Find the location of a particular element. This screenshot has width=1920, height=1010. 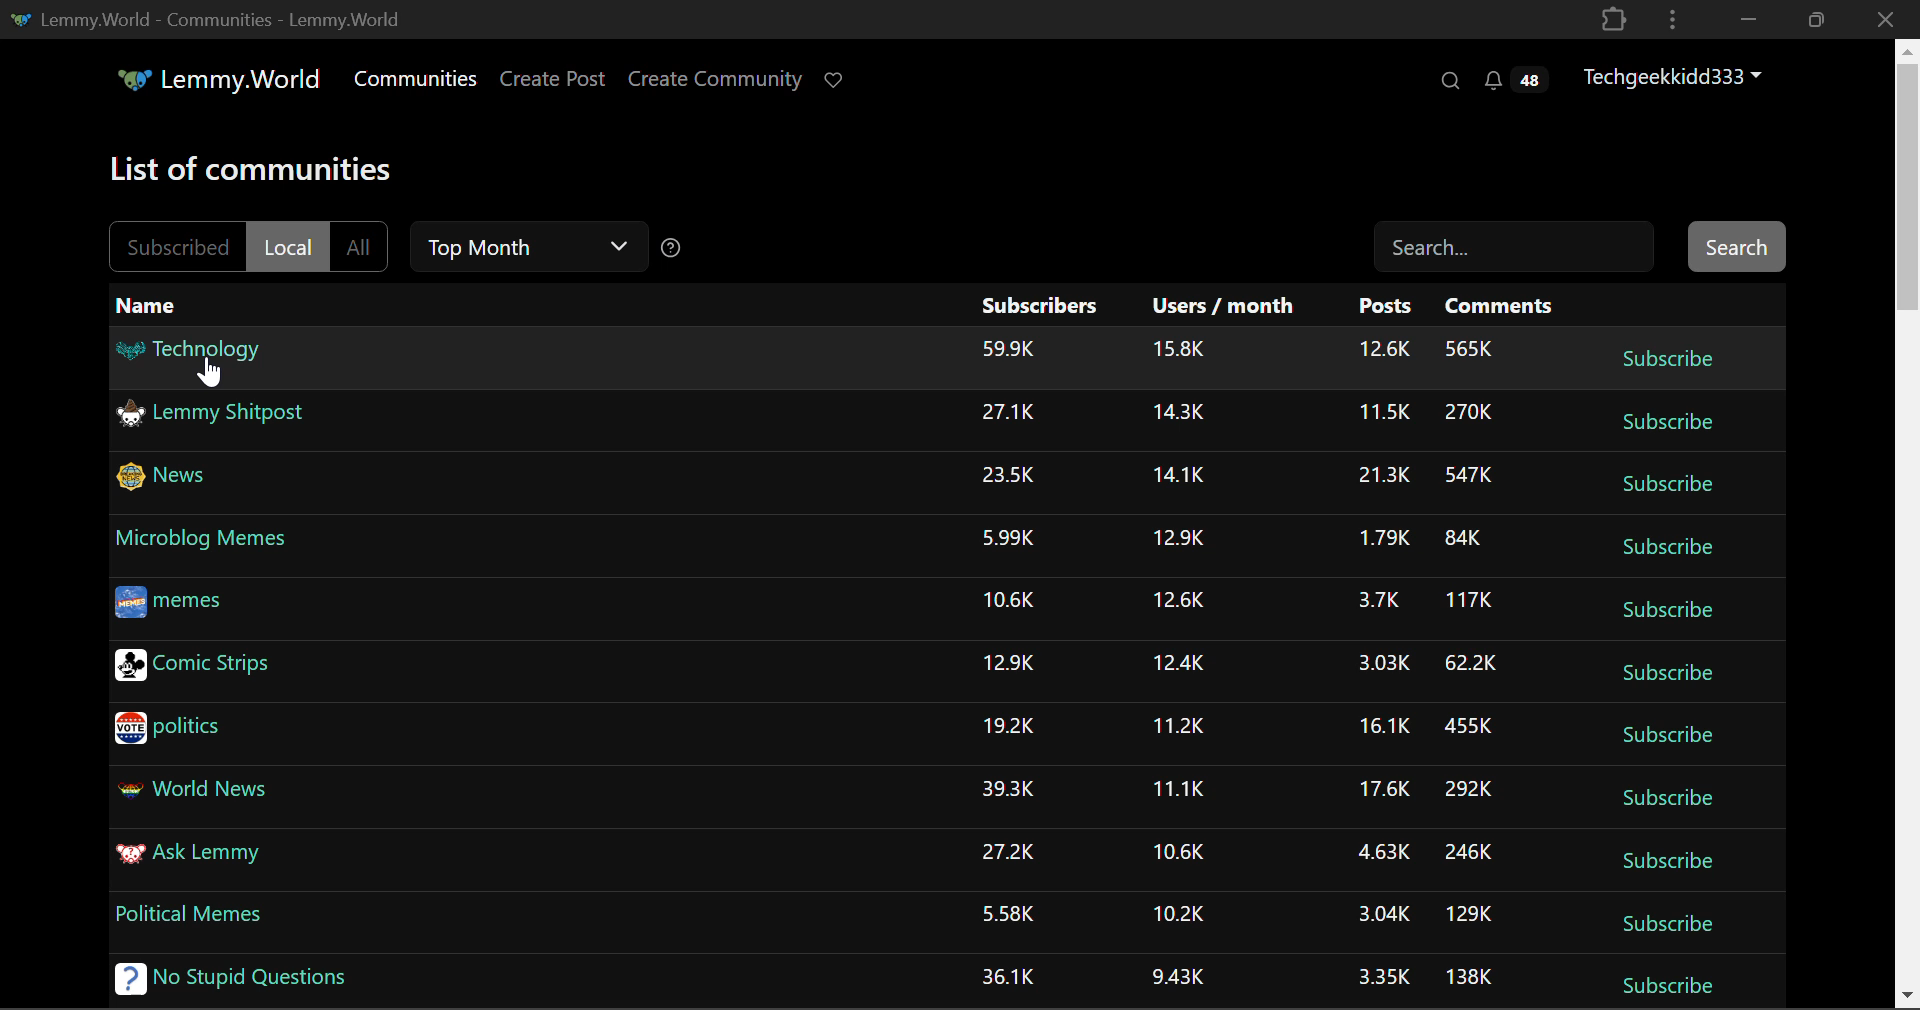

Amount  is located at coordinates (1465, 539).